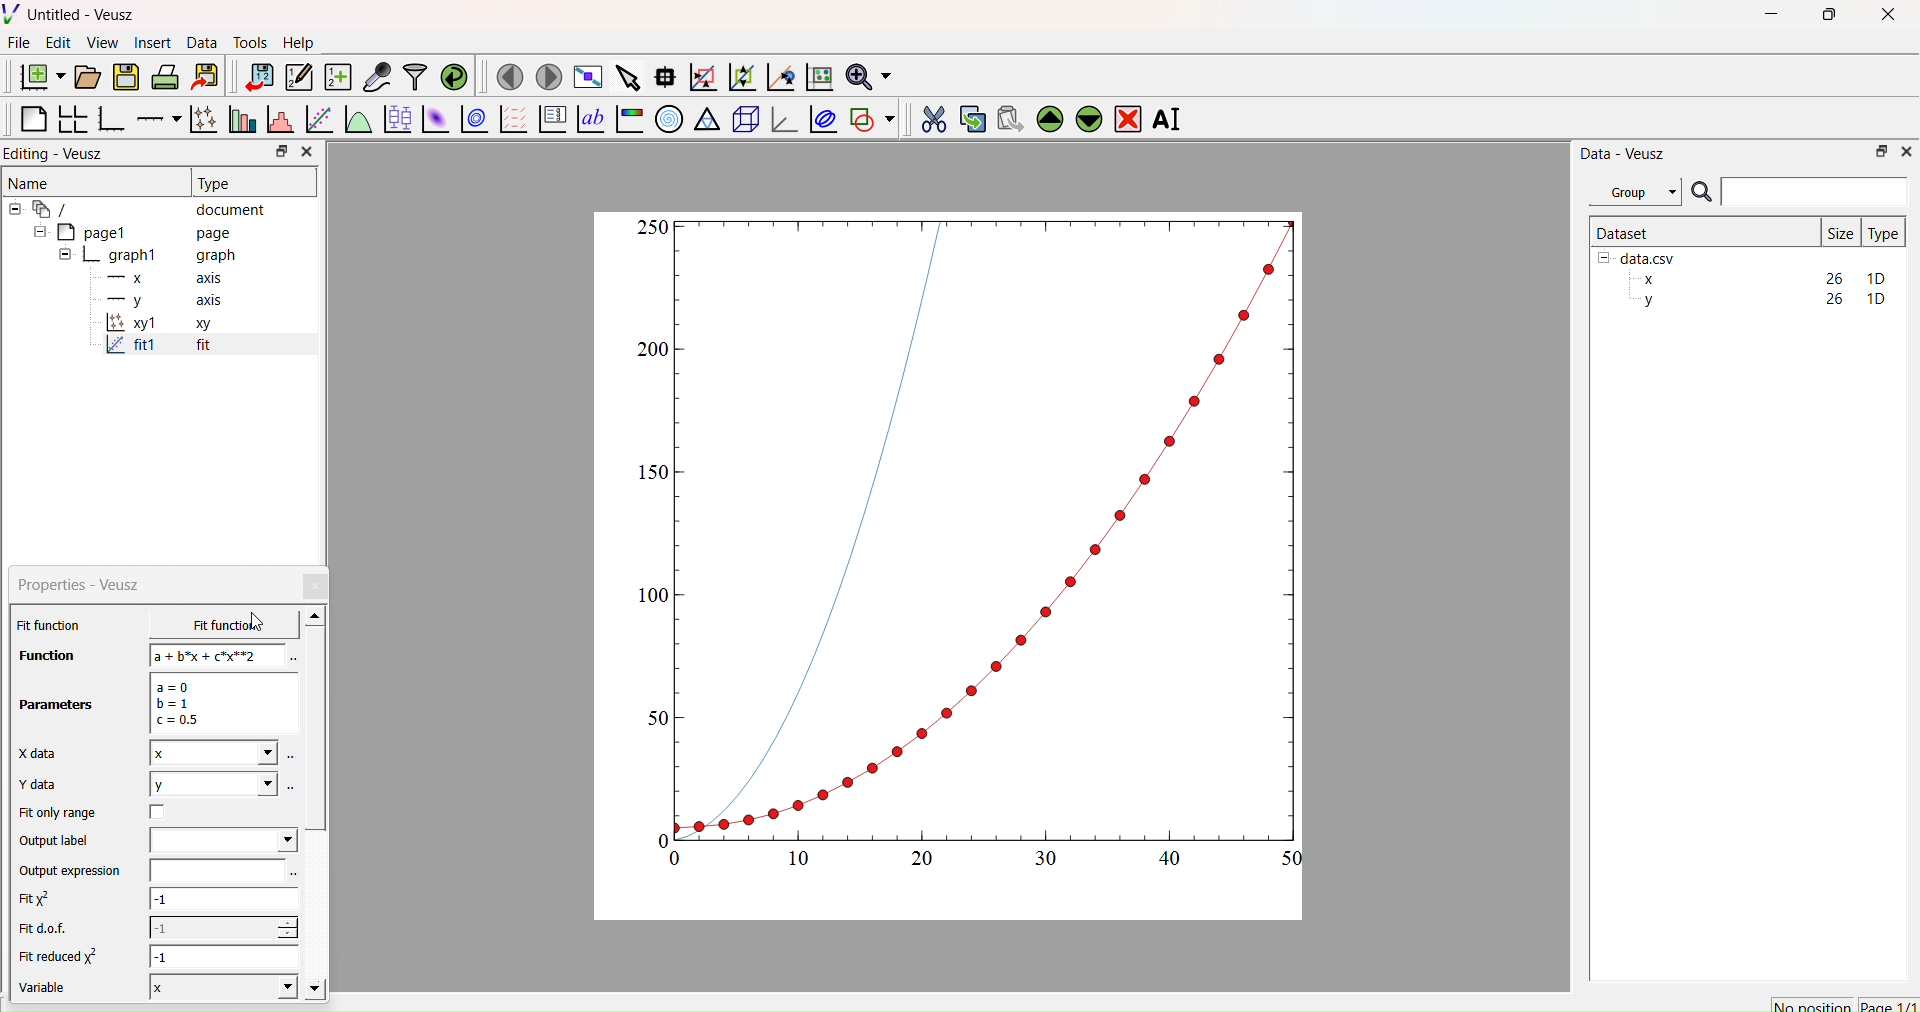 This screenshot has height=1012, width=1920. Describe the element at coordinates (224, 902) in the screenshot. I see `-1` at that location.